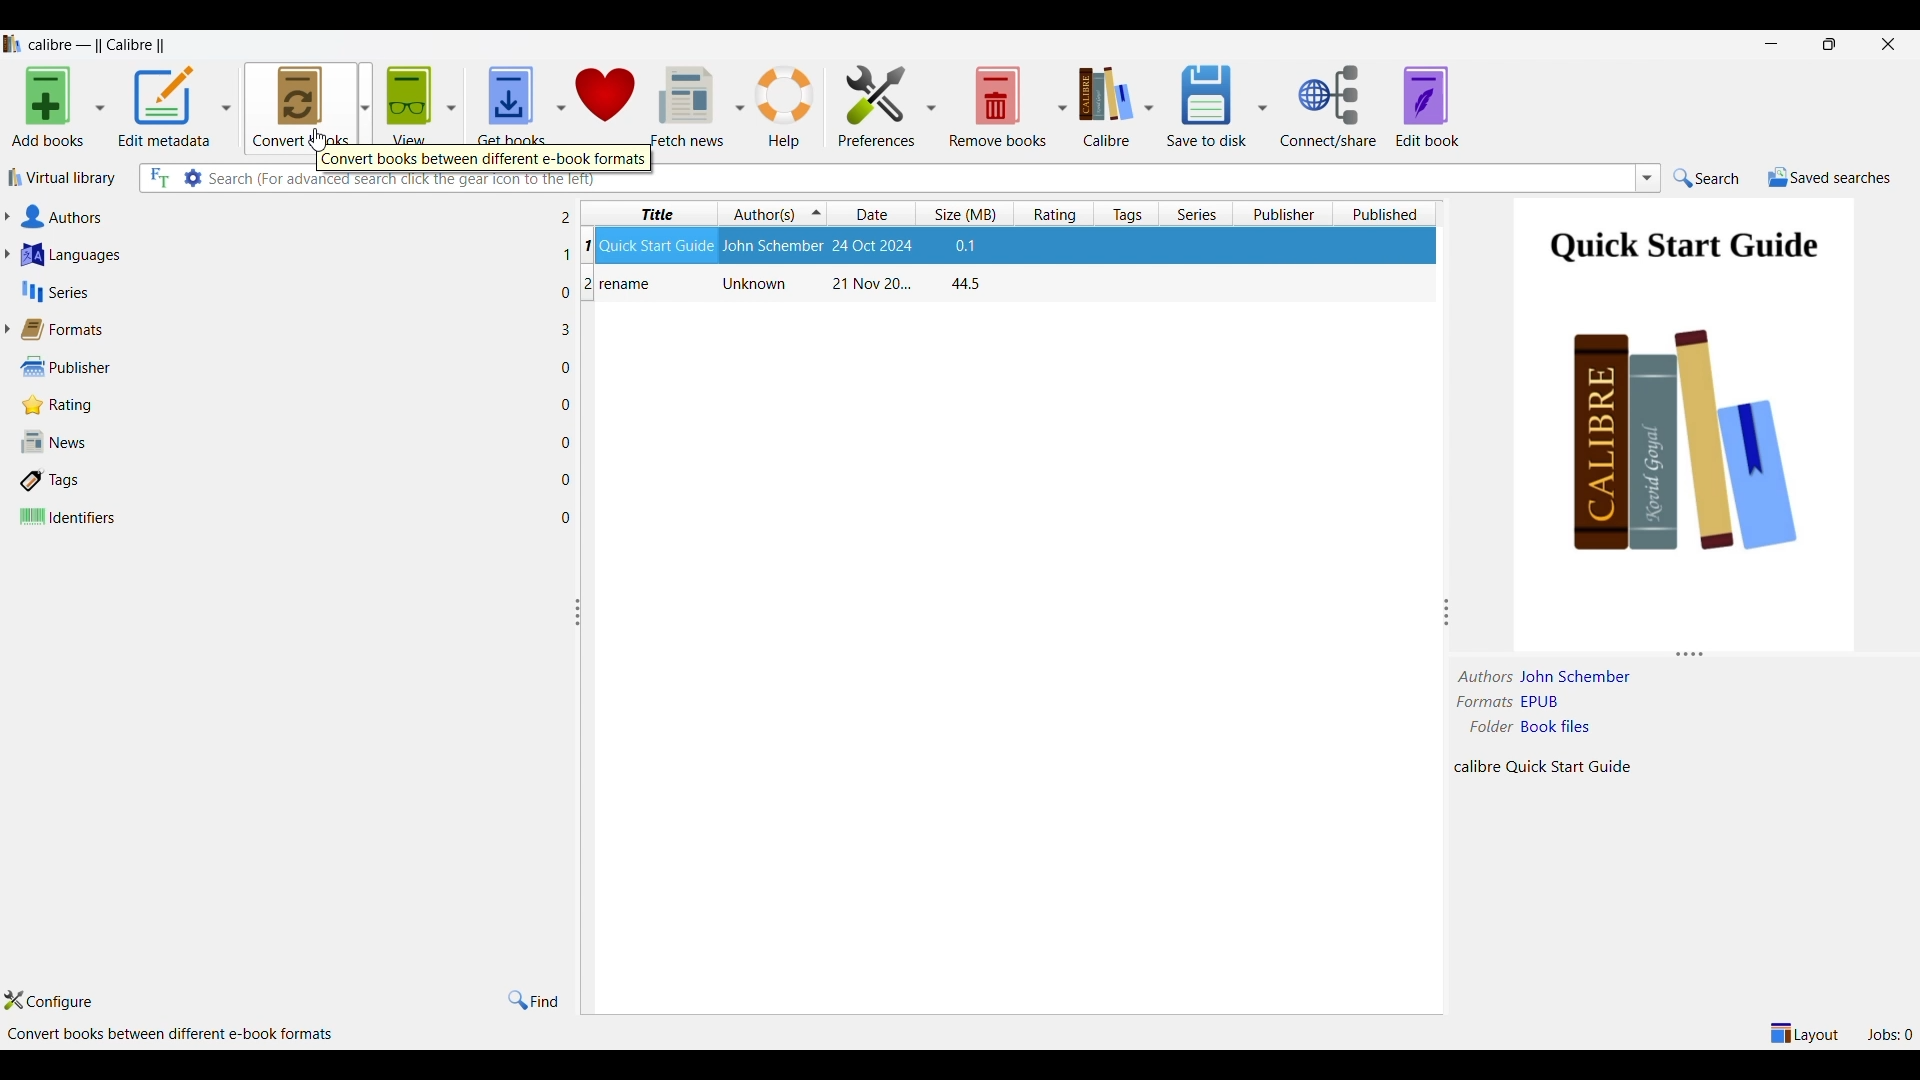 This screenshot has height=1080, width=1920. I want to click on Rating column, so click(1054, 213).